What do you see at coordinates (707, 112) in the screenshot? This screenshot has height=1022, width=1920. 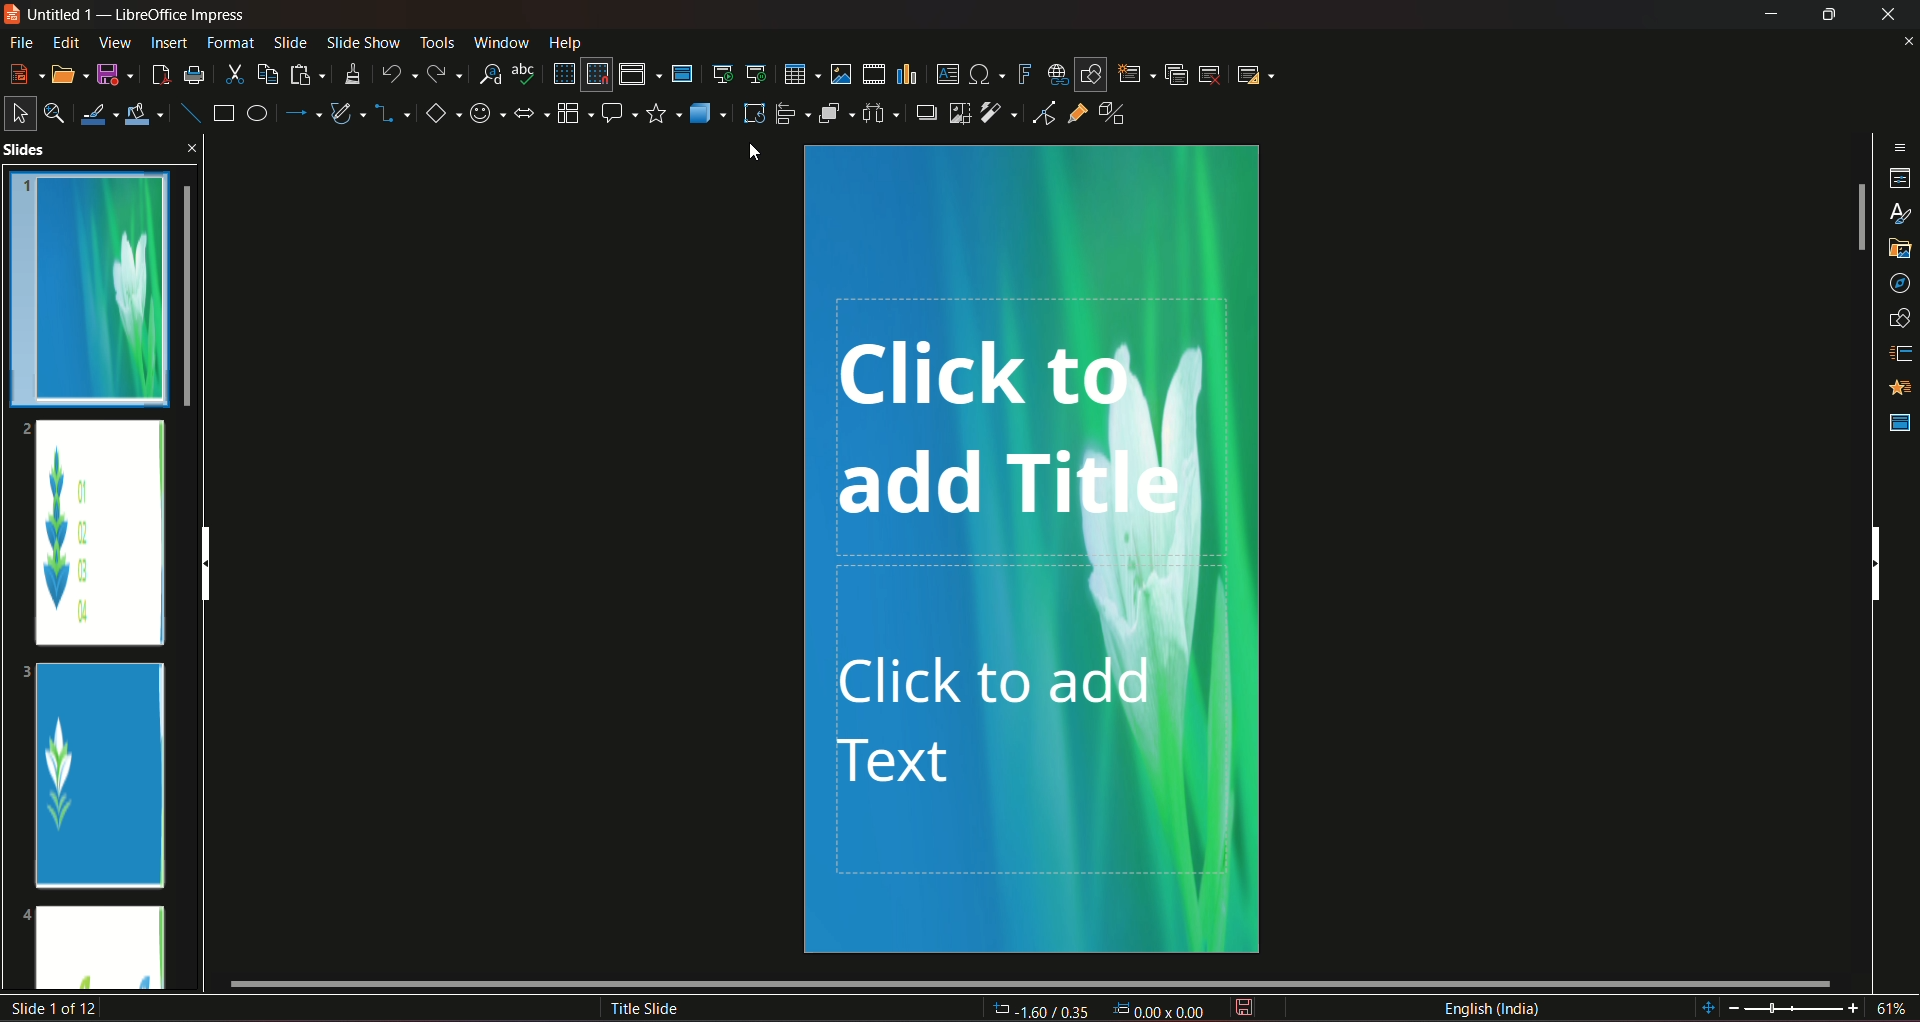 I see `3D objects` at bounding box center [707, 112].